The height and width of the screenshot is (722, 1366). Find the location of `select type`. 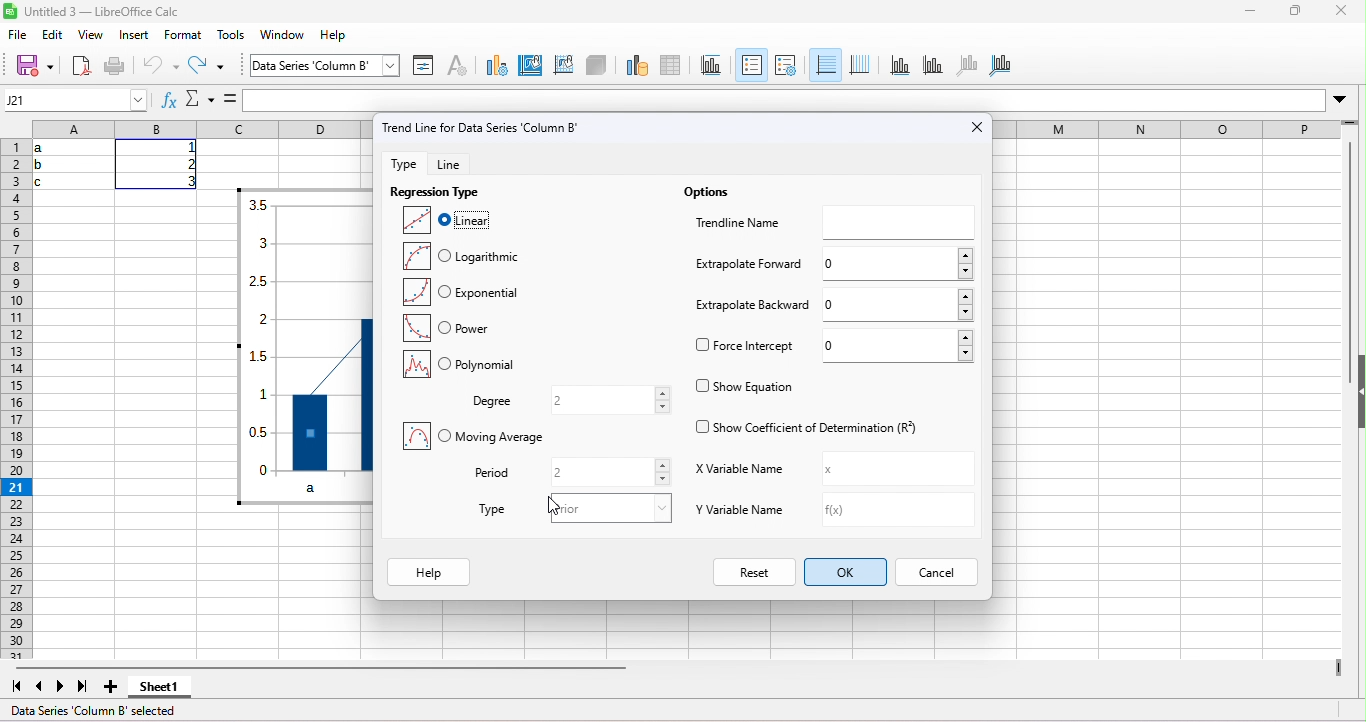

select type is located at coordinates (606, 508).